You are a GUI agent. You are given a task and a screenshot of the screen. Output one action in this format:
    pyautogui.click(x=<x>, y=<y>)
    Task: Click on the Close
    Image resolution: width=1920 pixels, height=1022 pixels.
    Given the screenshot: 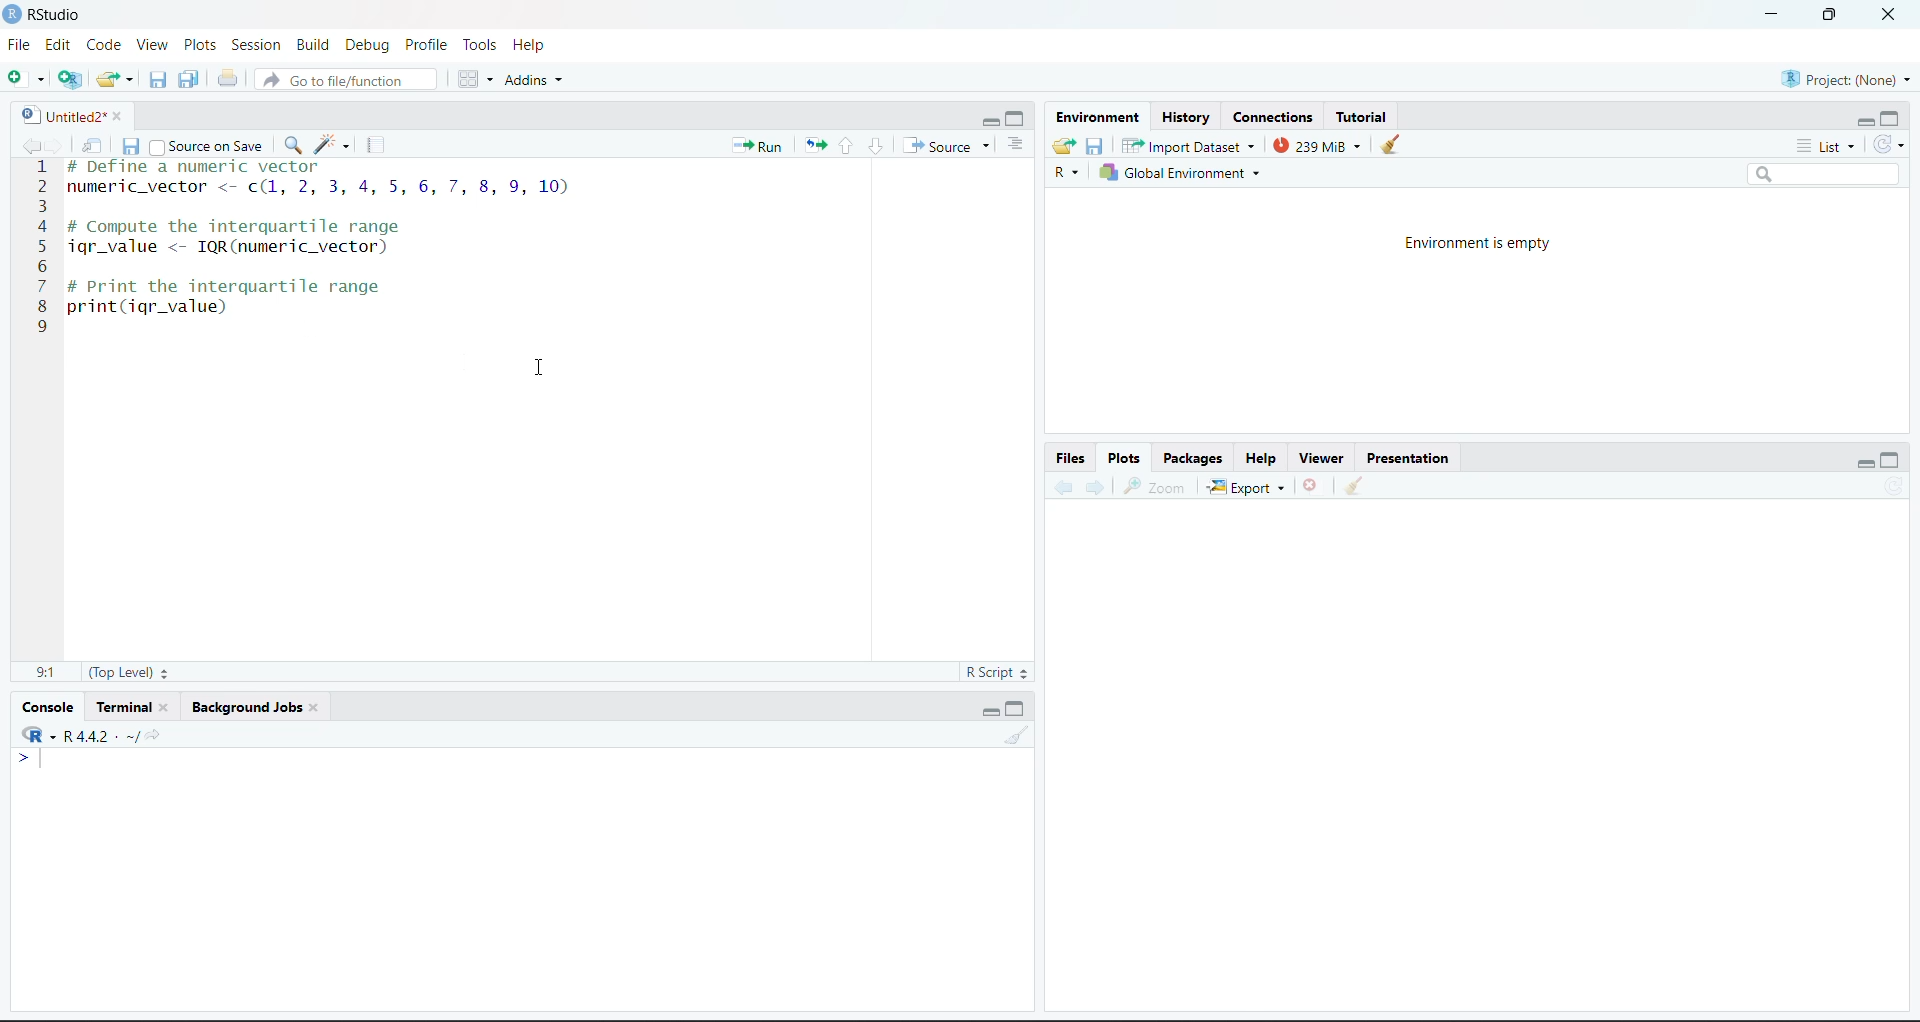 What is the action you would take?
    pyautogui.click(x=1313, y=485)
    